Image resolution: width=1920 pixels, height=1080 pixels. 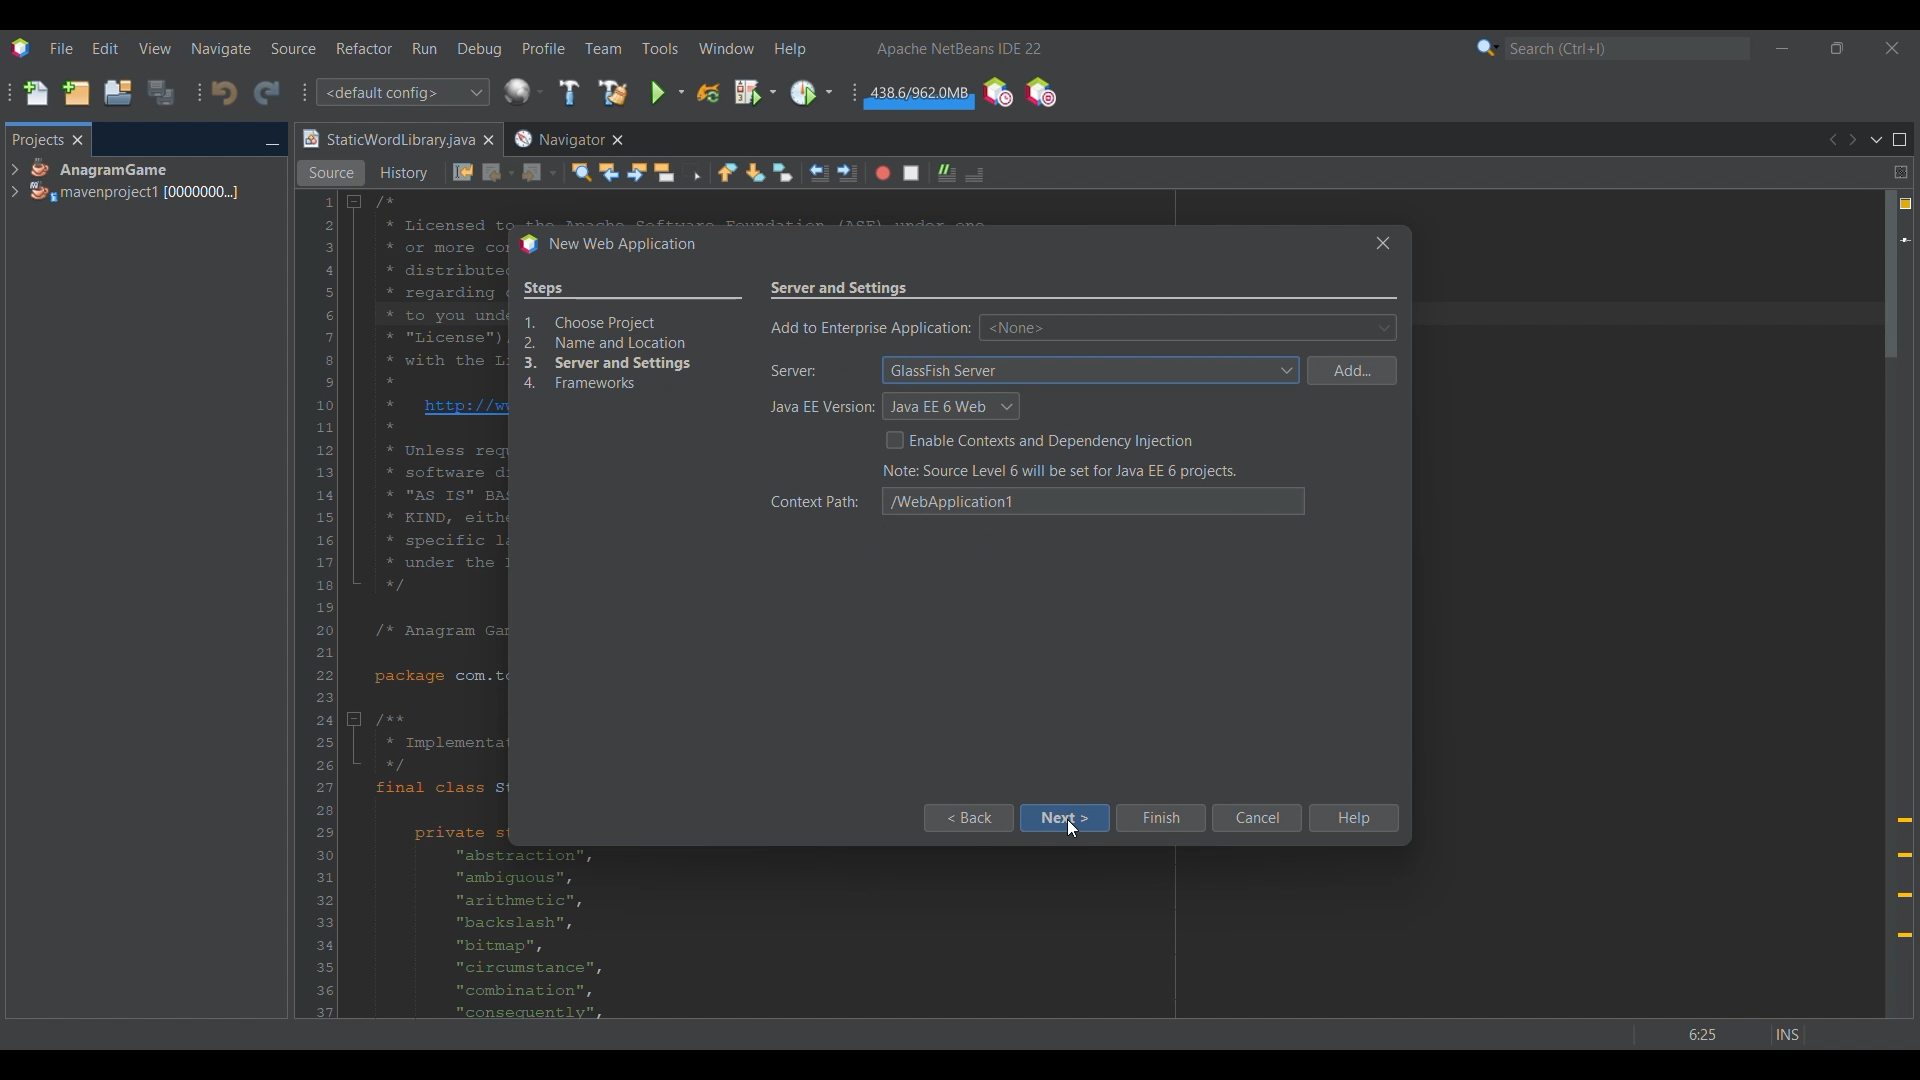 What do you see at coordinates (364, 48) in the screenshot?
I see `Refactor menu` at bounding box center [364, 48].